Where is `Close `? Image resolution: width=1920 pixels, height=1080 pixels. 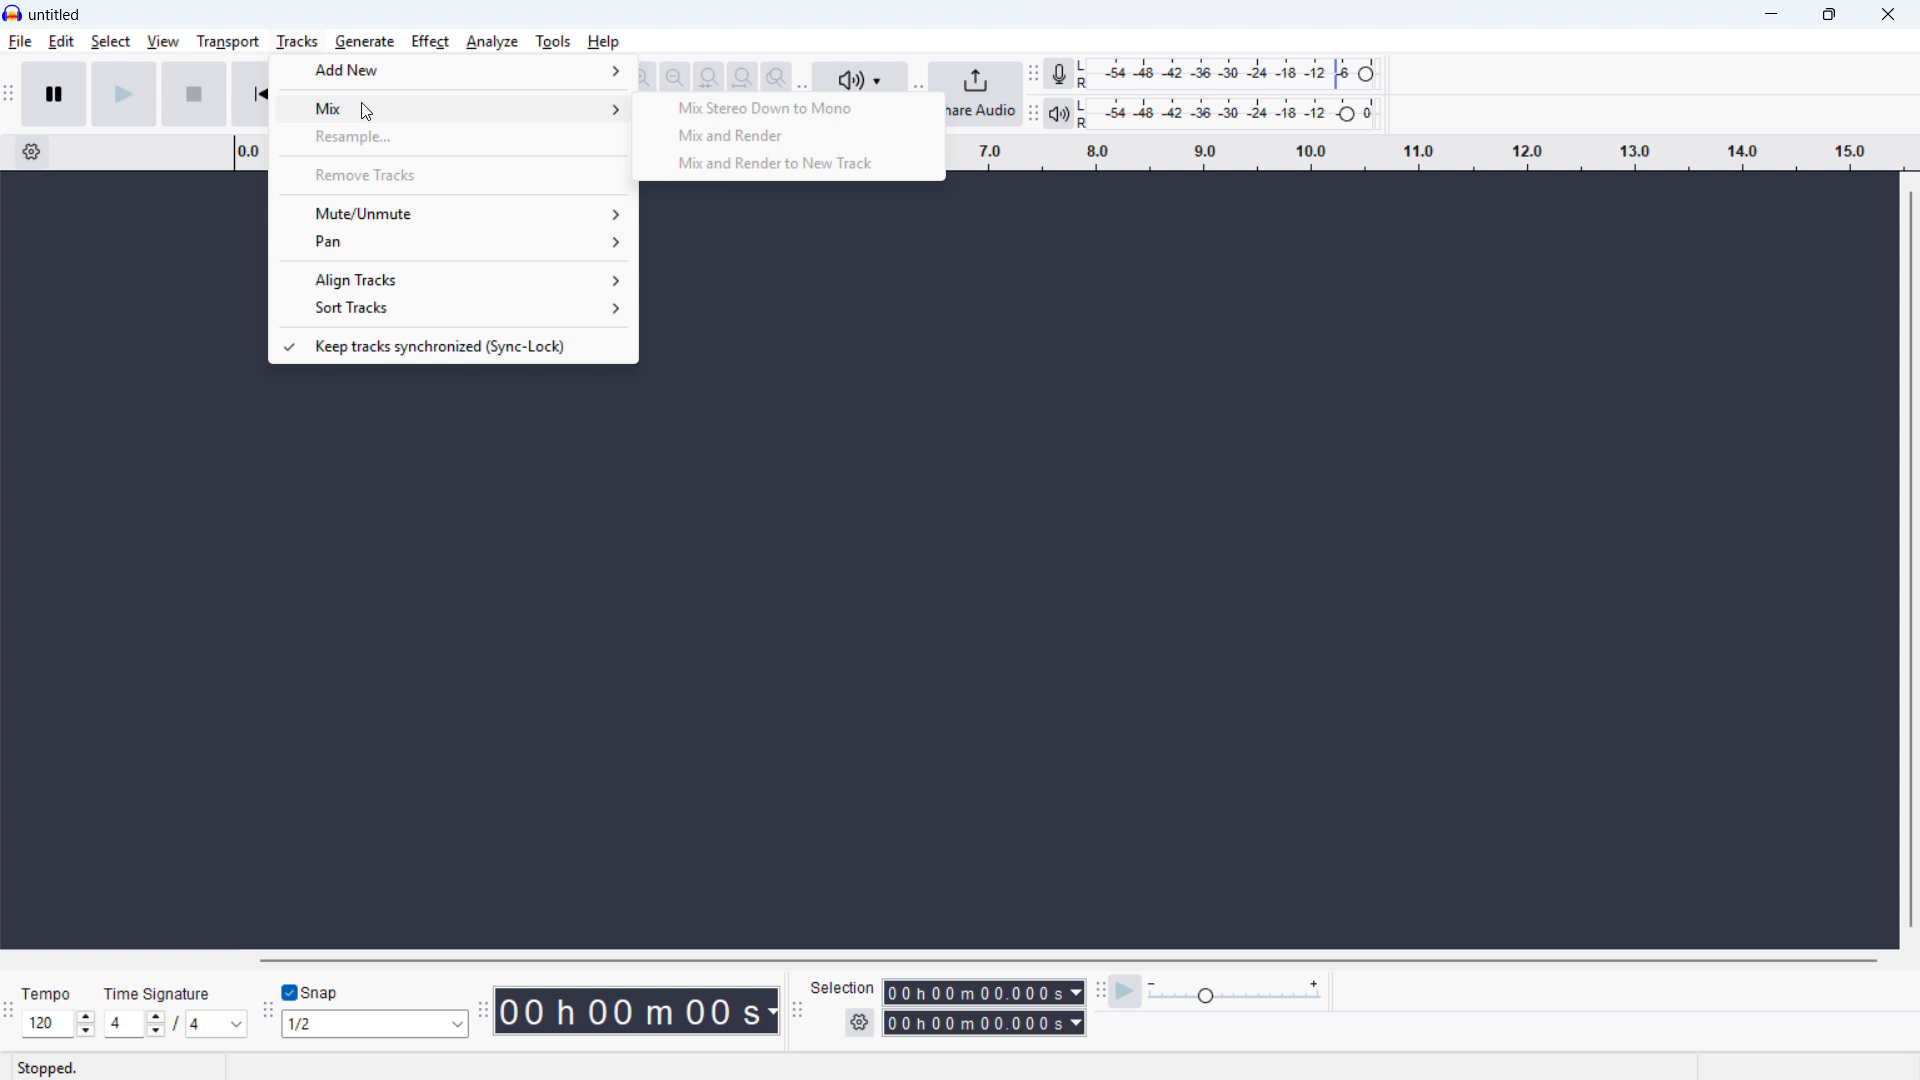
Close  is located at coordinates (1888, 15).